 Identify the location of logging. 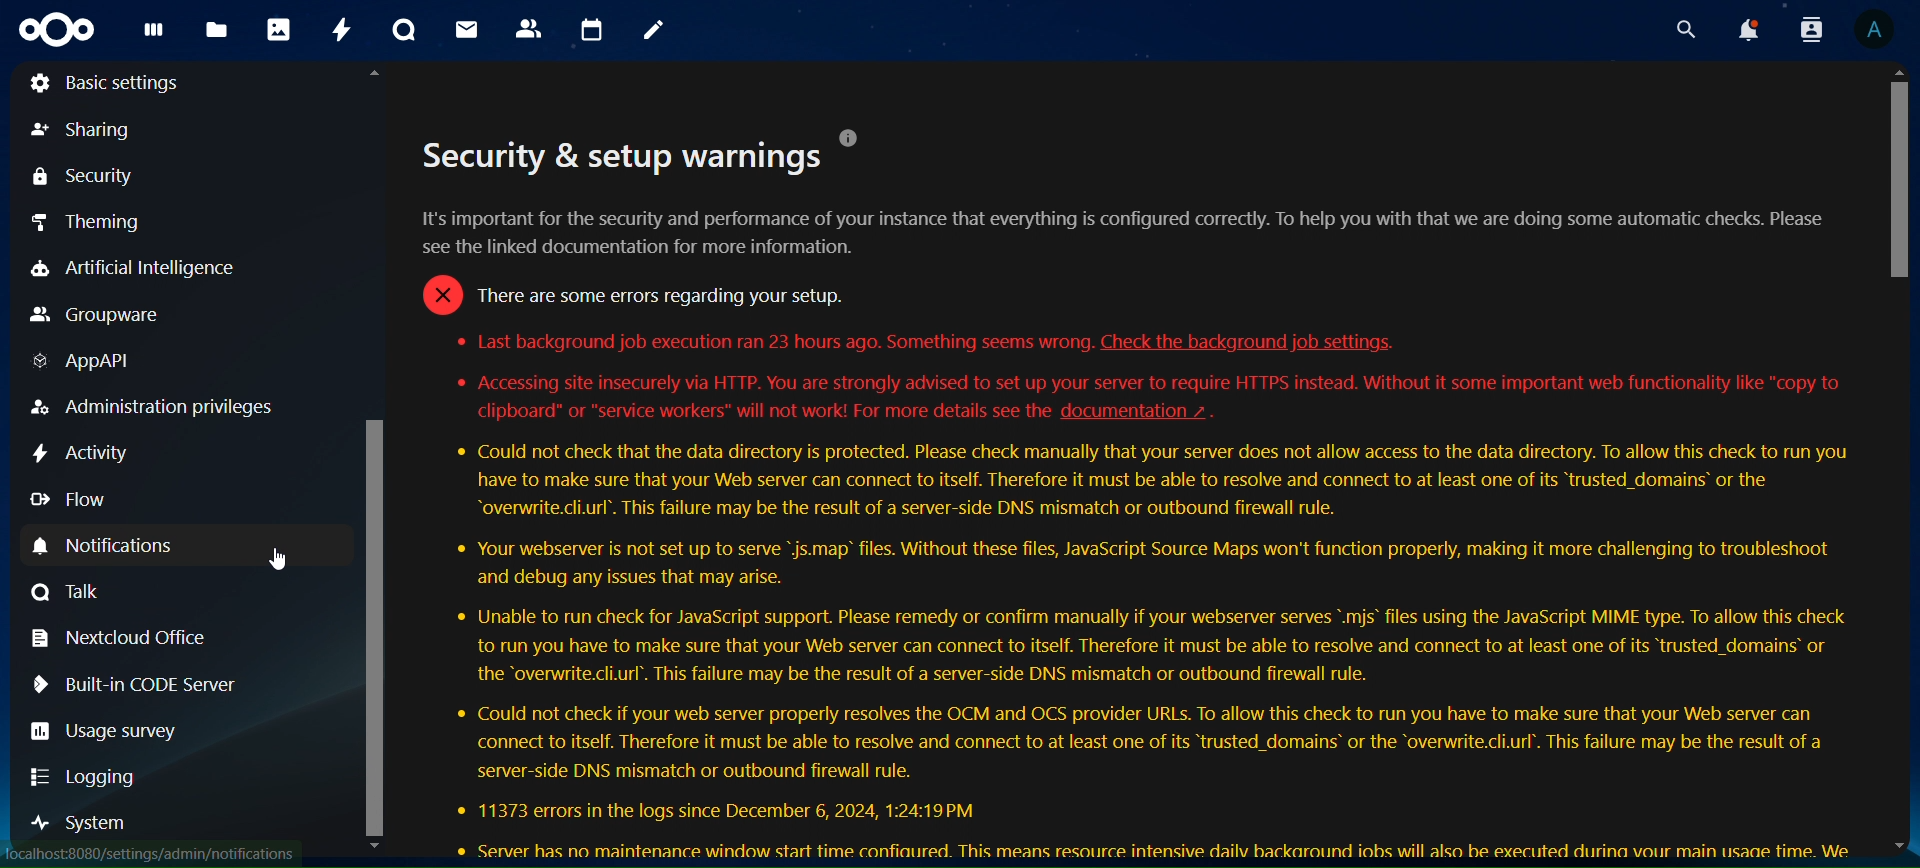
(77, 776).